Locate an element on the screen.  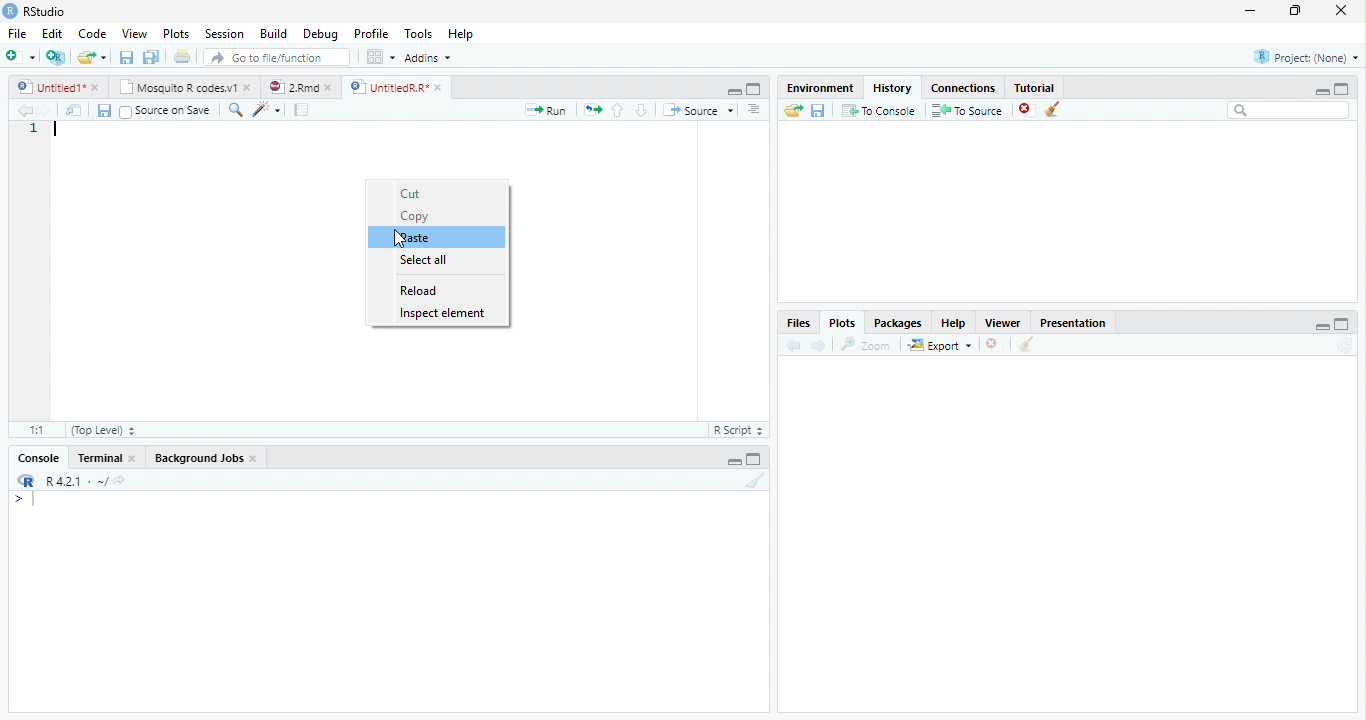
close is located at coordinates (440, 87).